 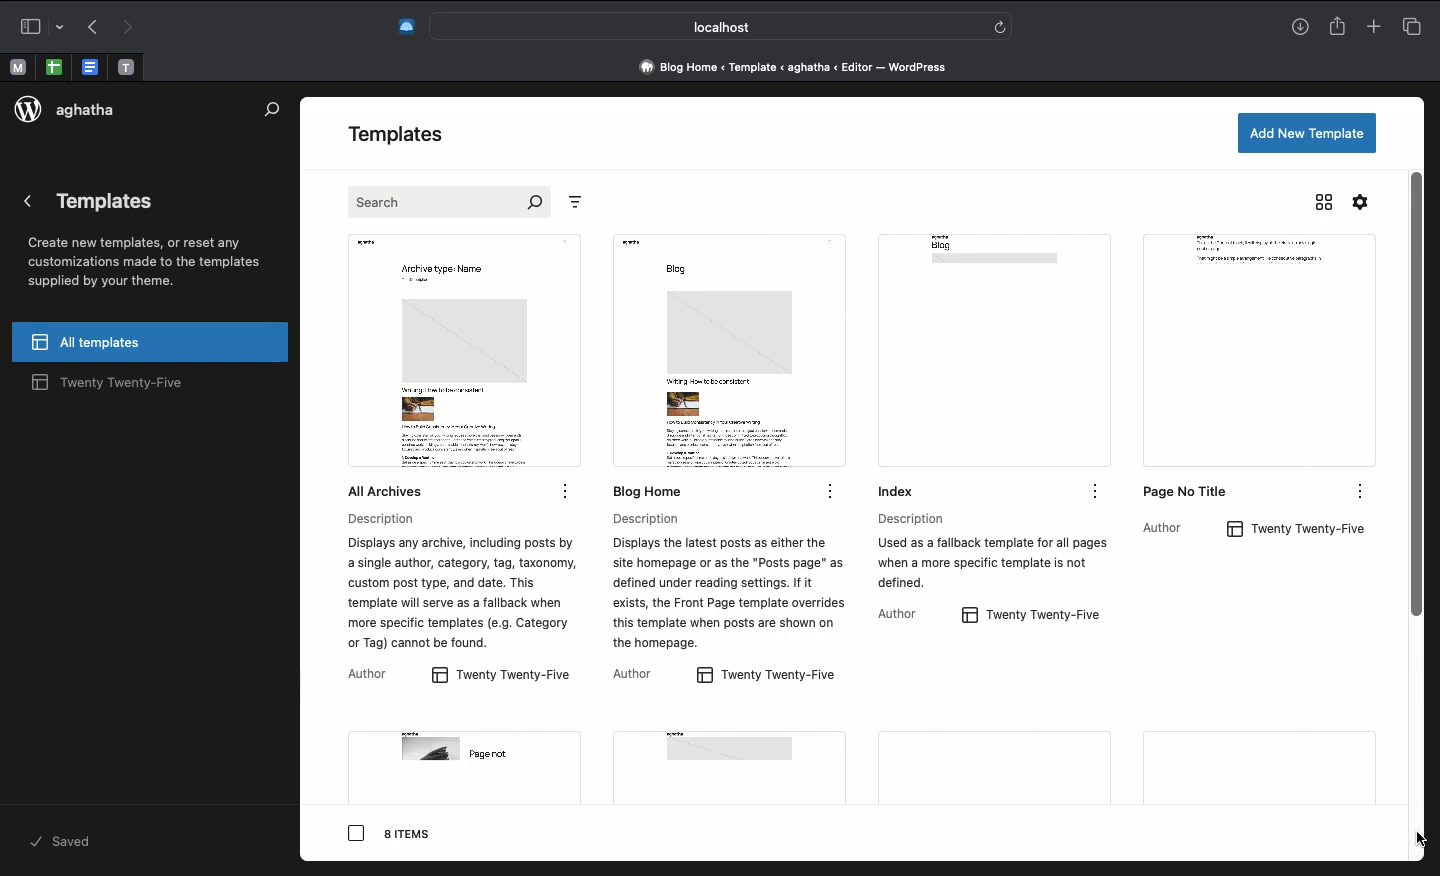 What do you see at coordinates (404, 26) in the screenshot?
I see `Extensions` at bounding box center [404, 26].